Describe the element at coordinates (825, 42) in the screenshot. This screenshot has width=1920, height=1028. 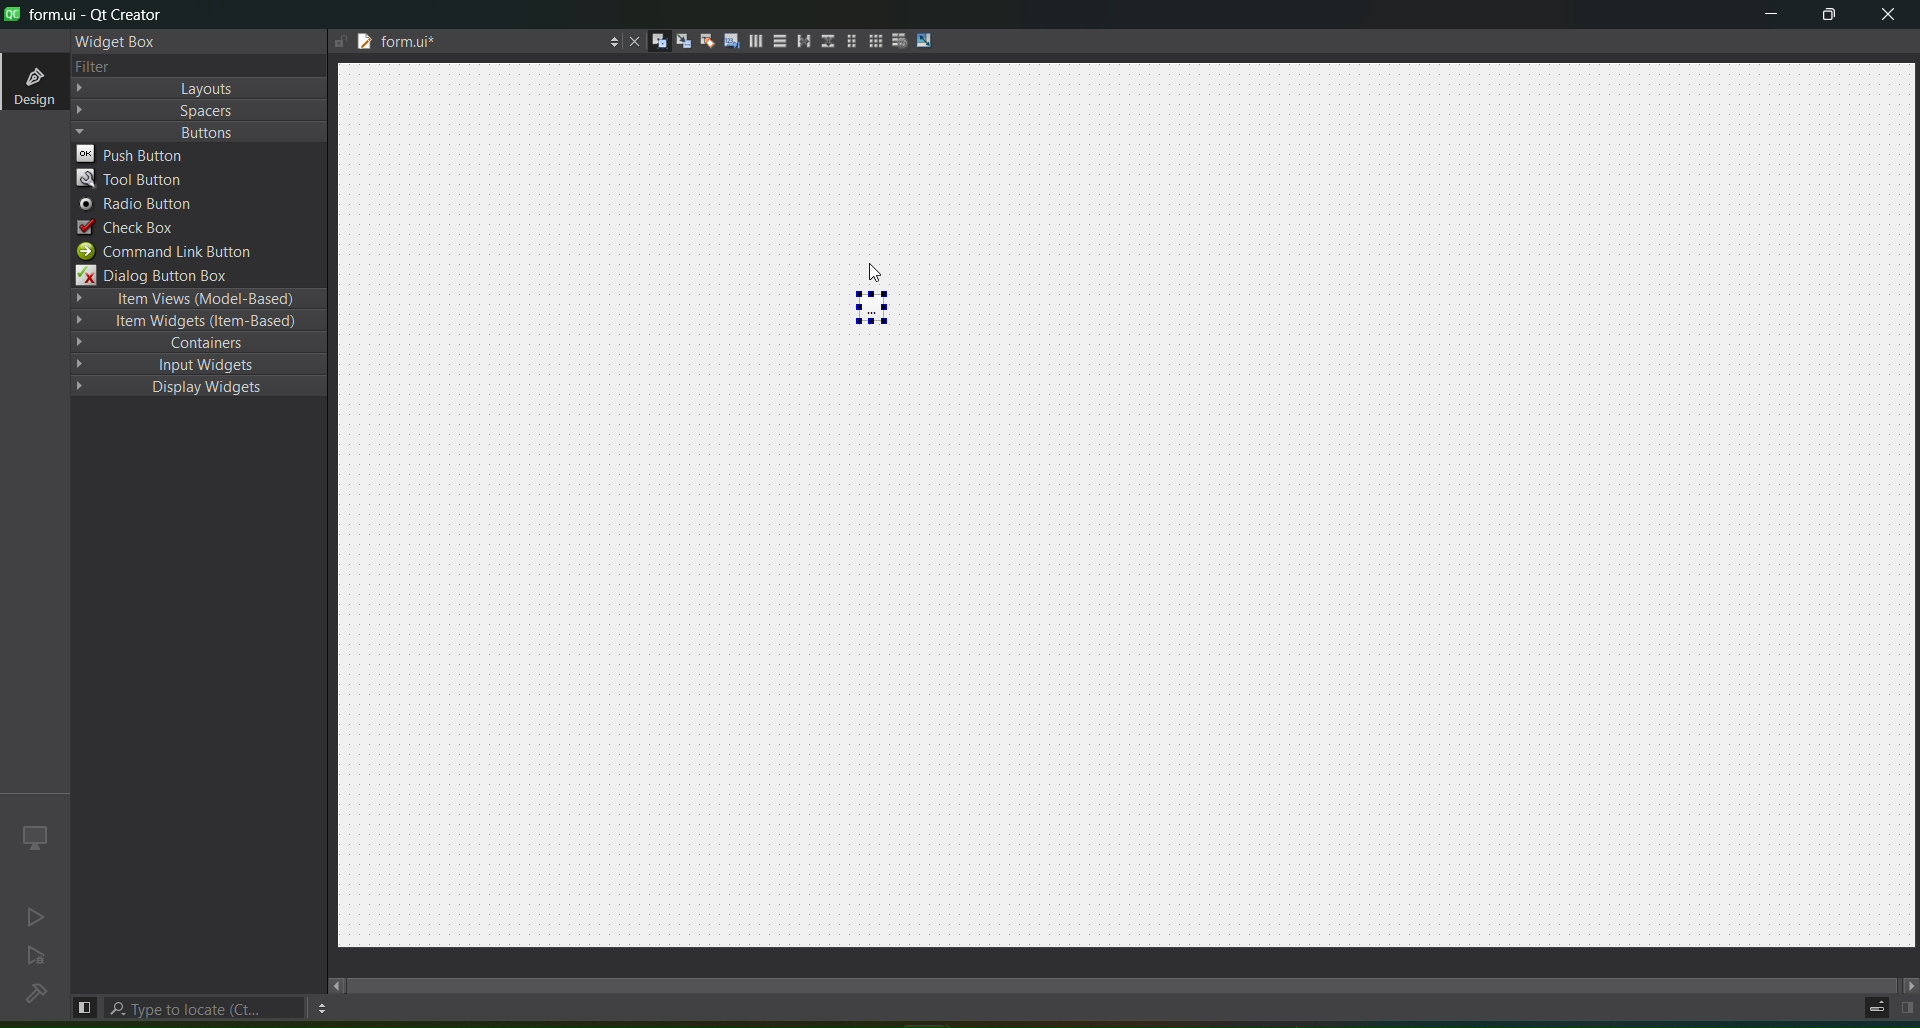
I see `layout vertical splitter` at that location.